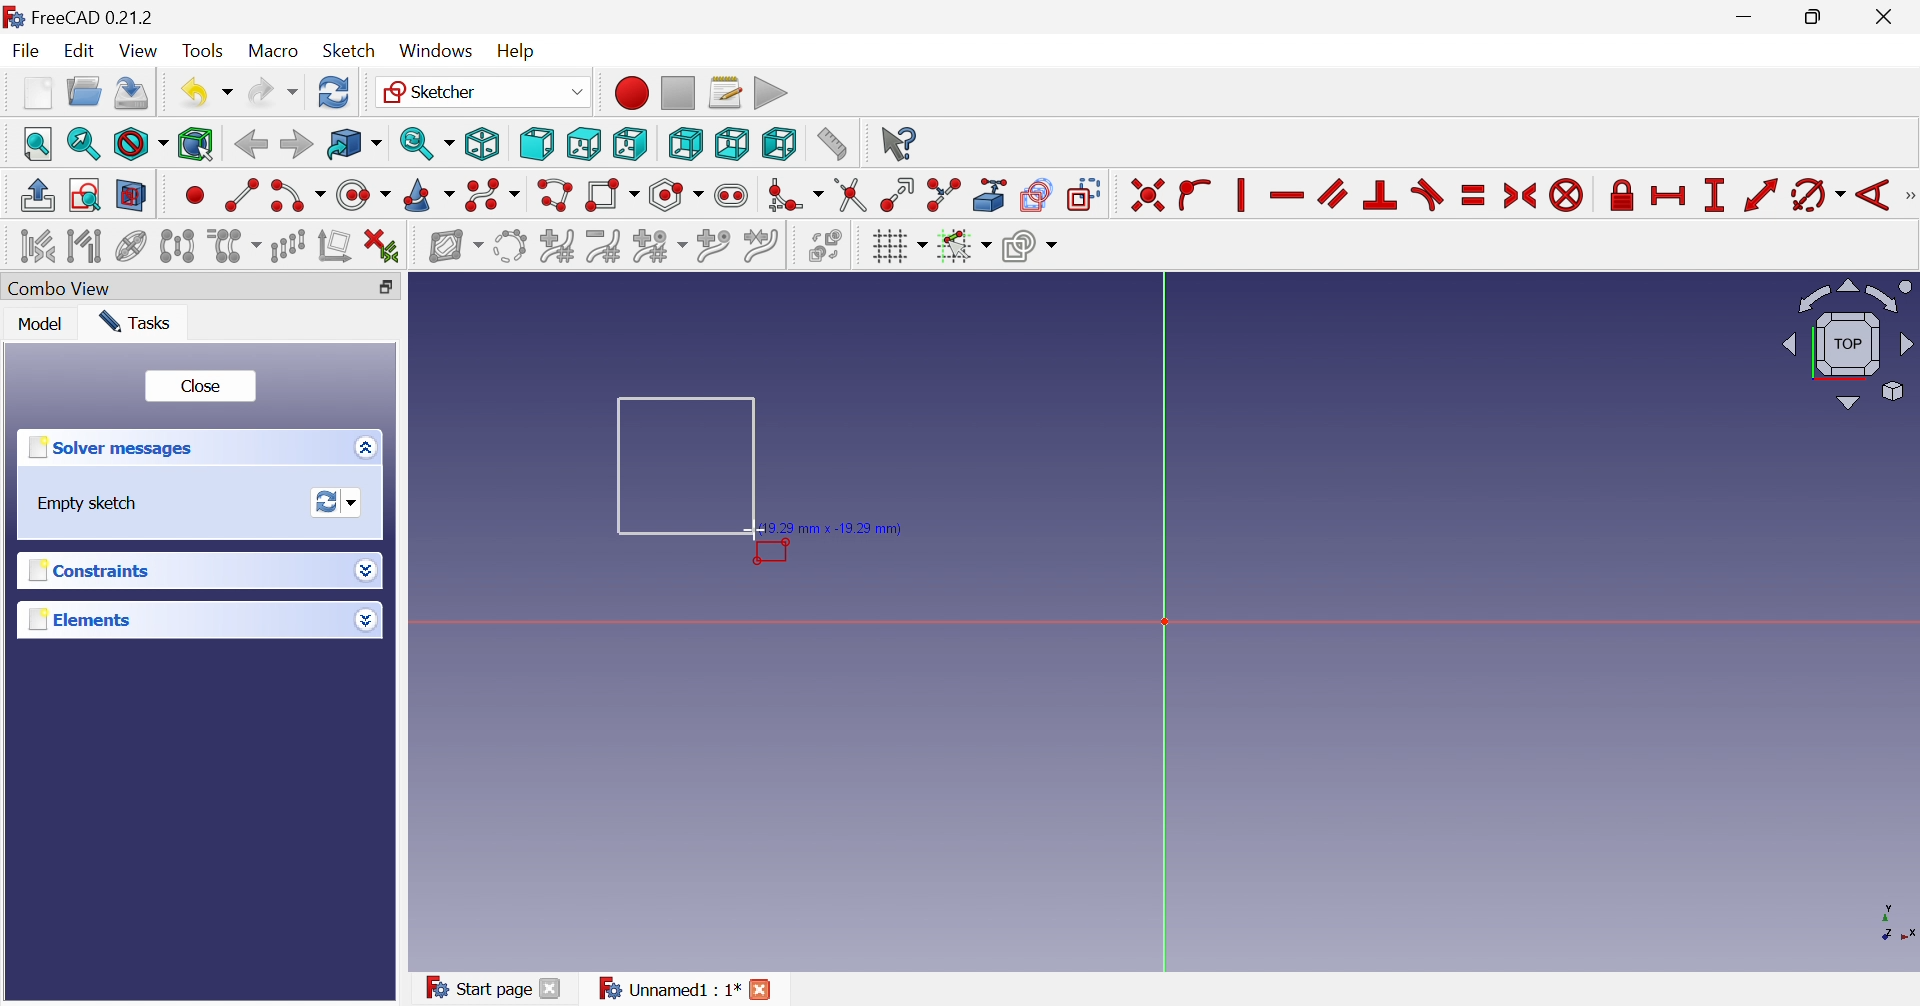  I want to click on File, so click(30, 52).